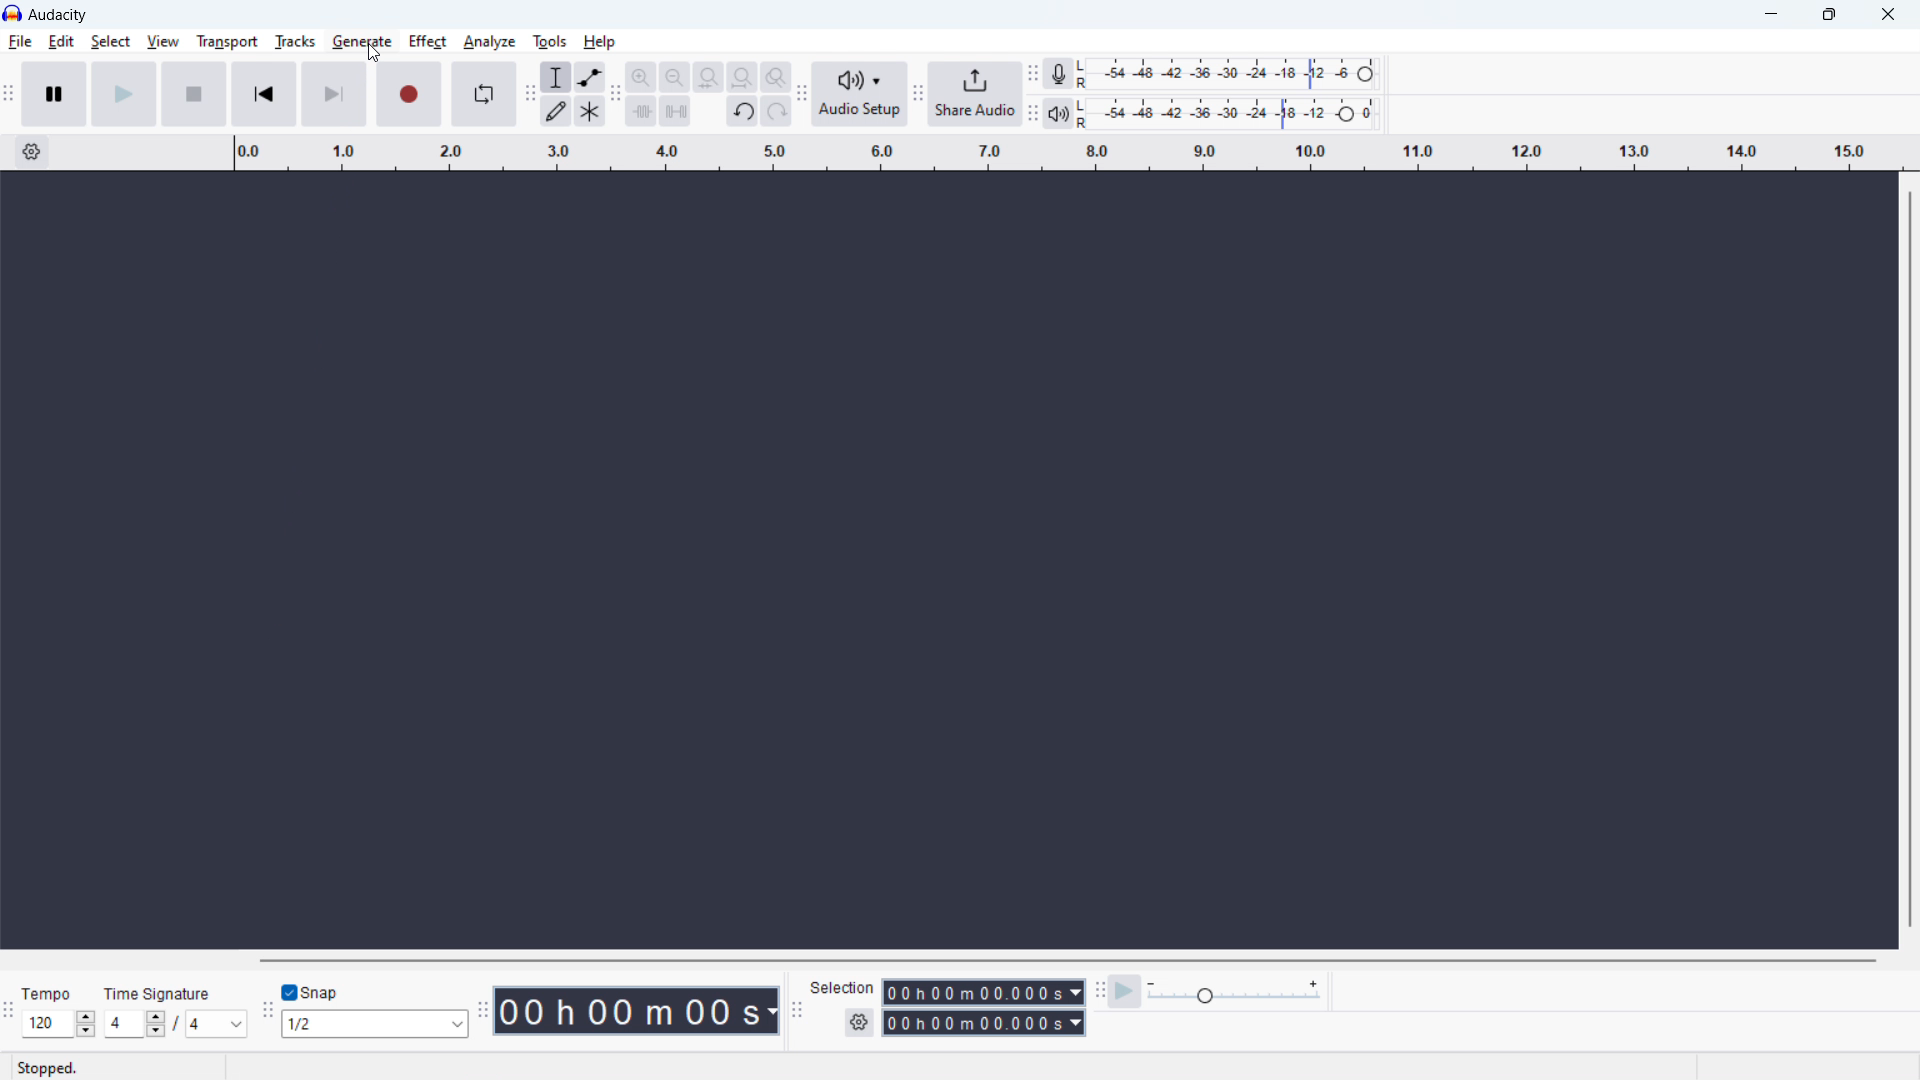  I want to click on vertical scrollbar, so click(1911, 557).